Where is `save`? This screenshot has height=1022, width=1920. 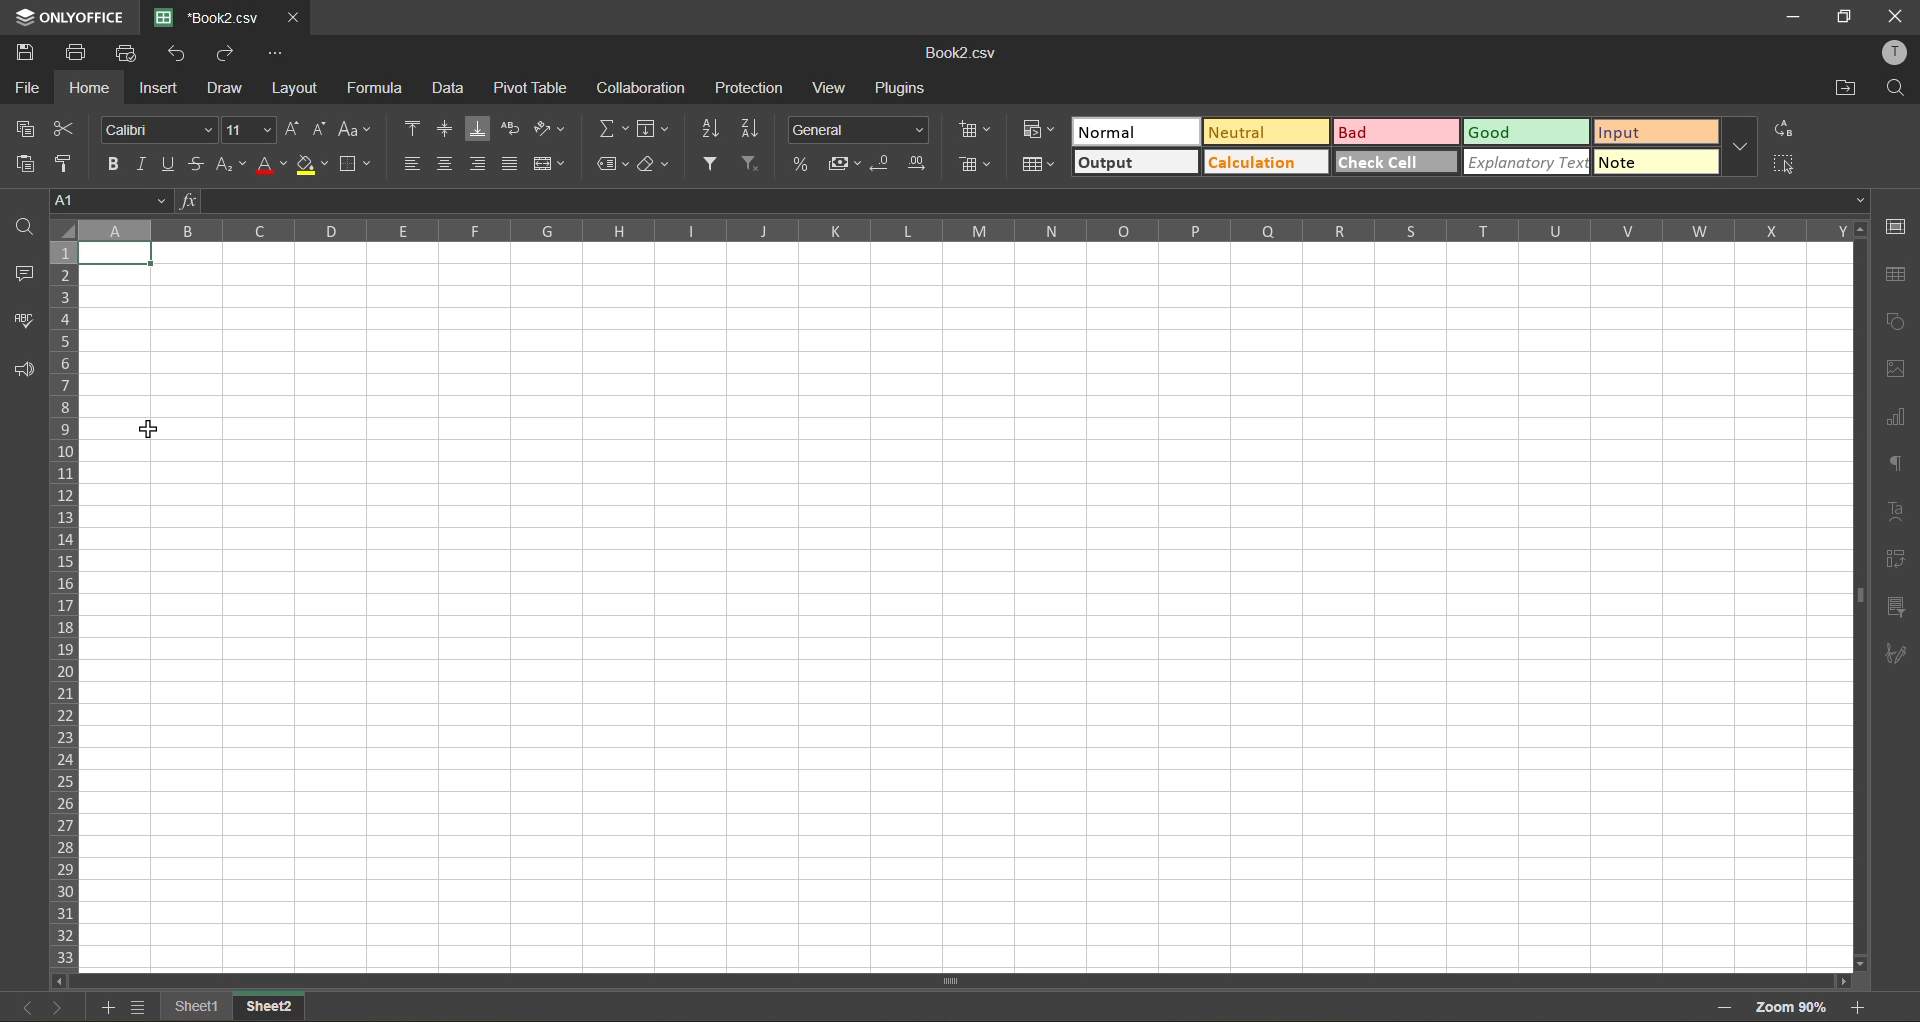
save is located at coordinates (25, 51).